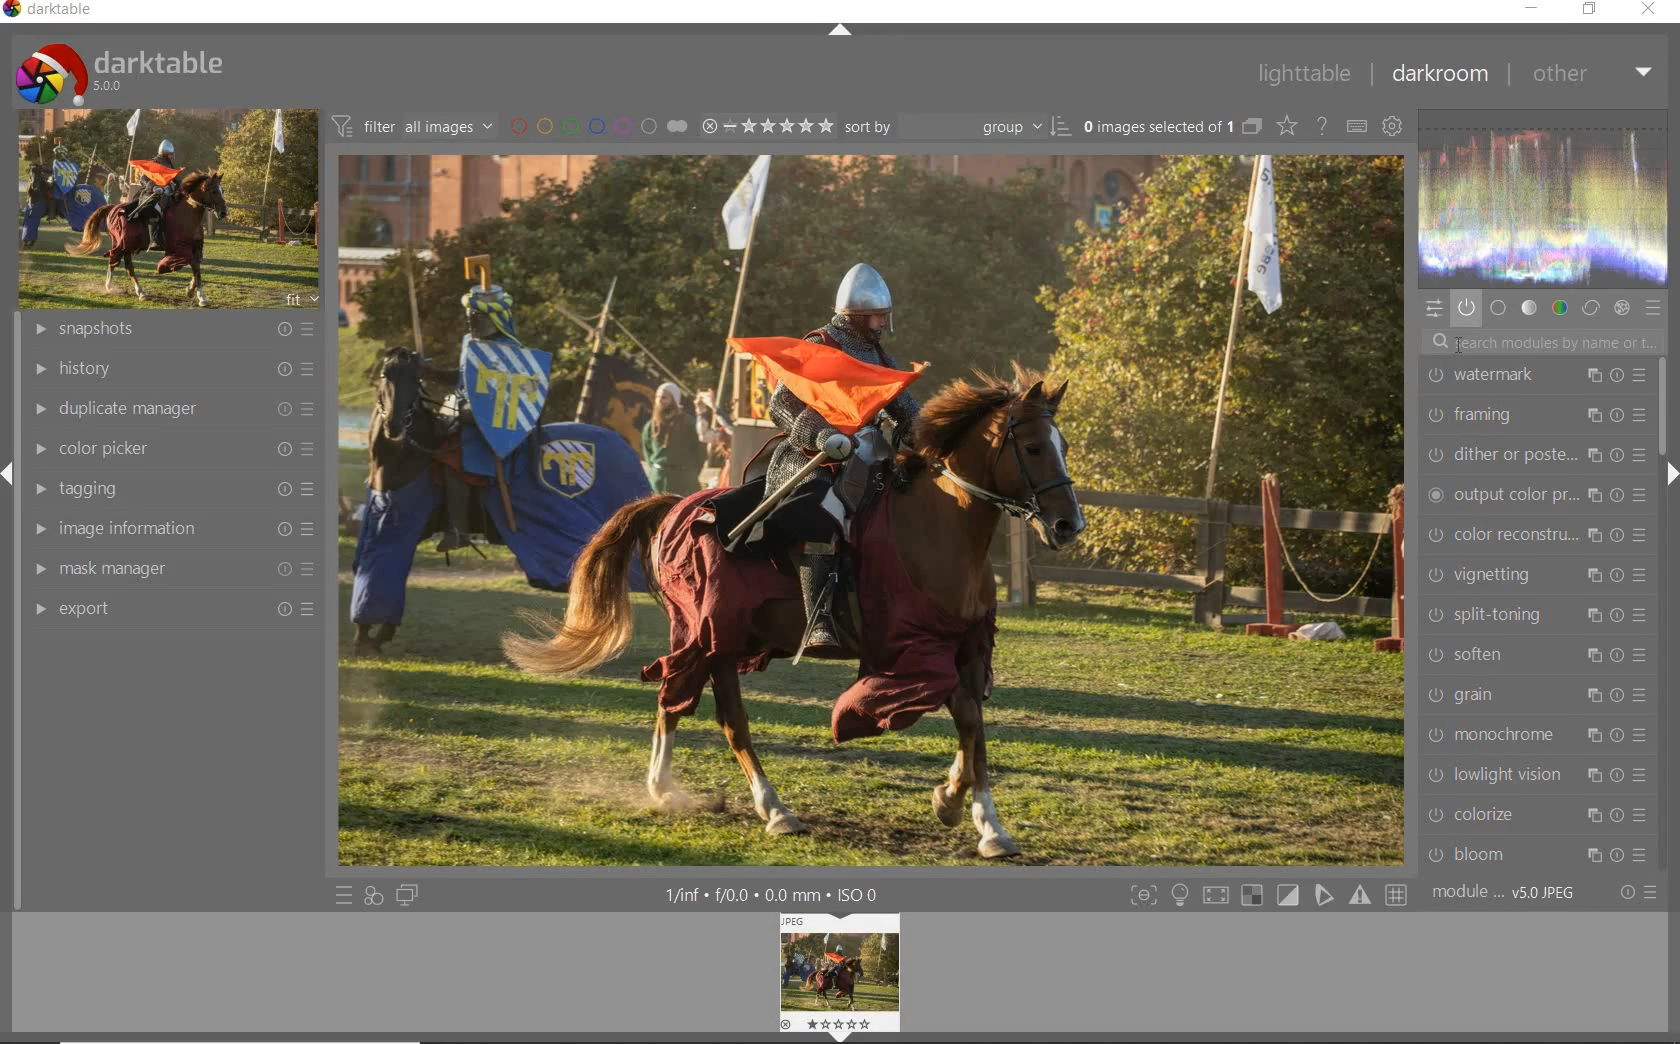  I want to click on color reconstruction, so click(1536, 535).